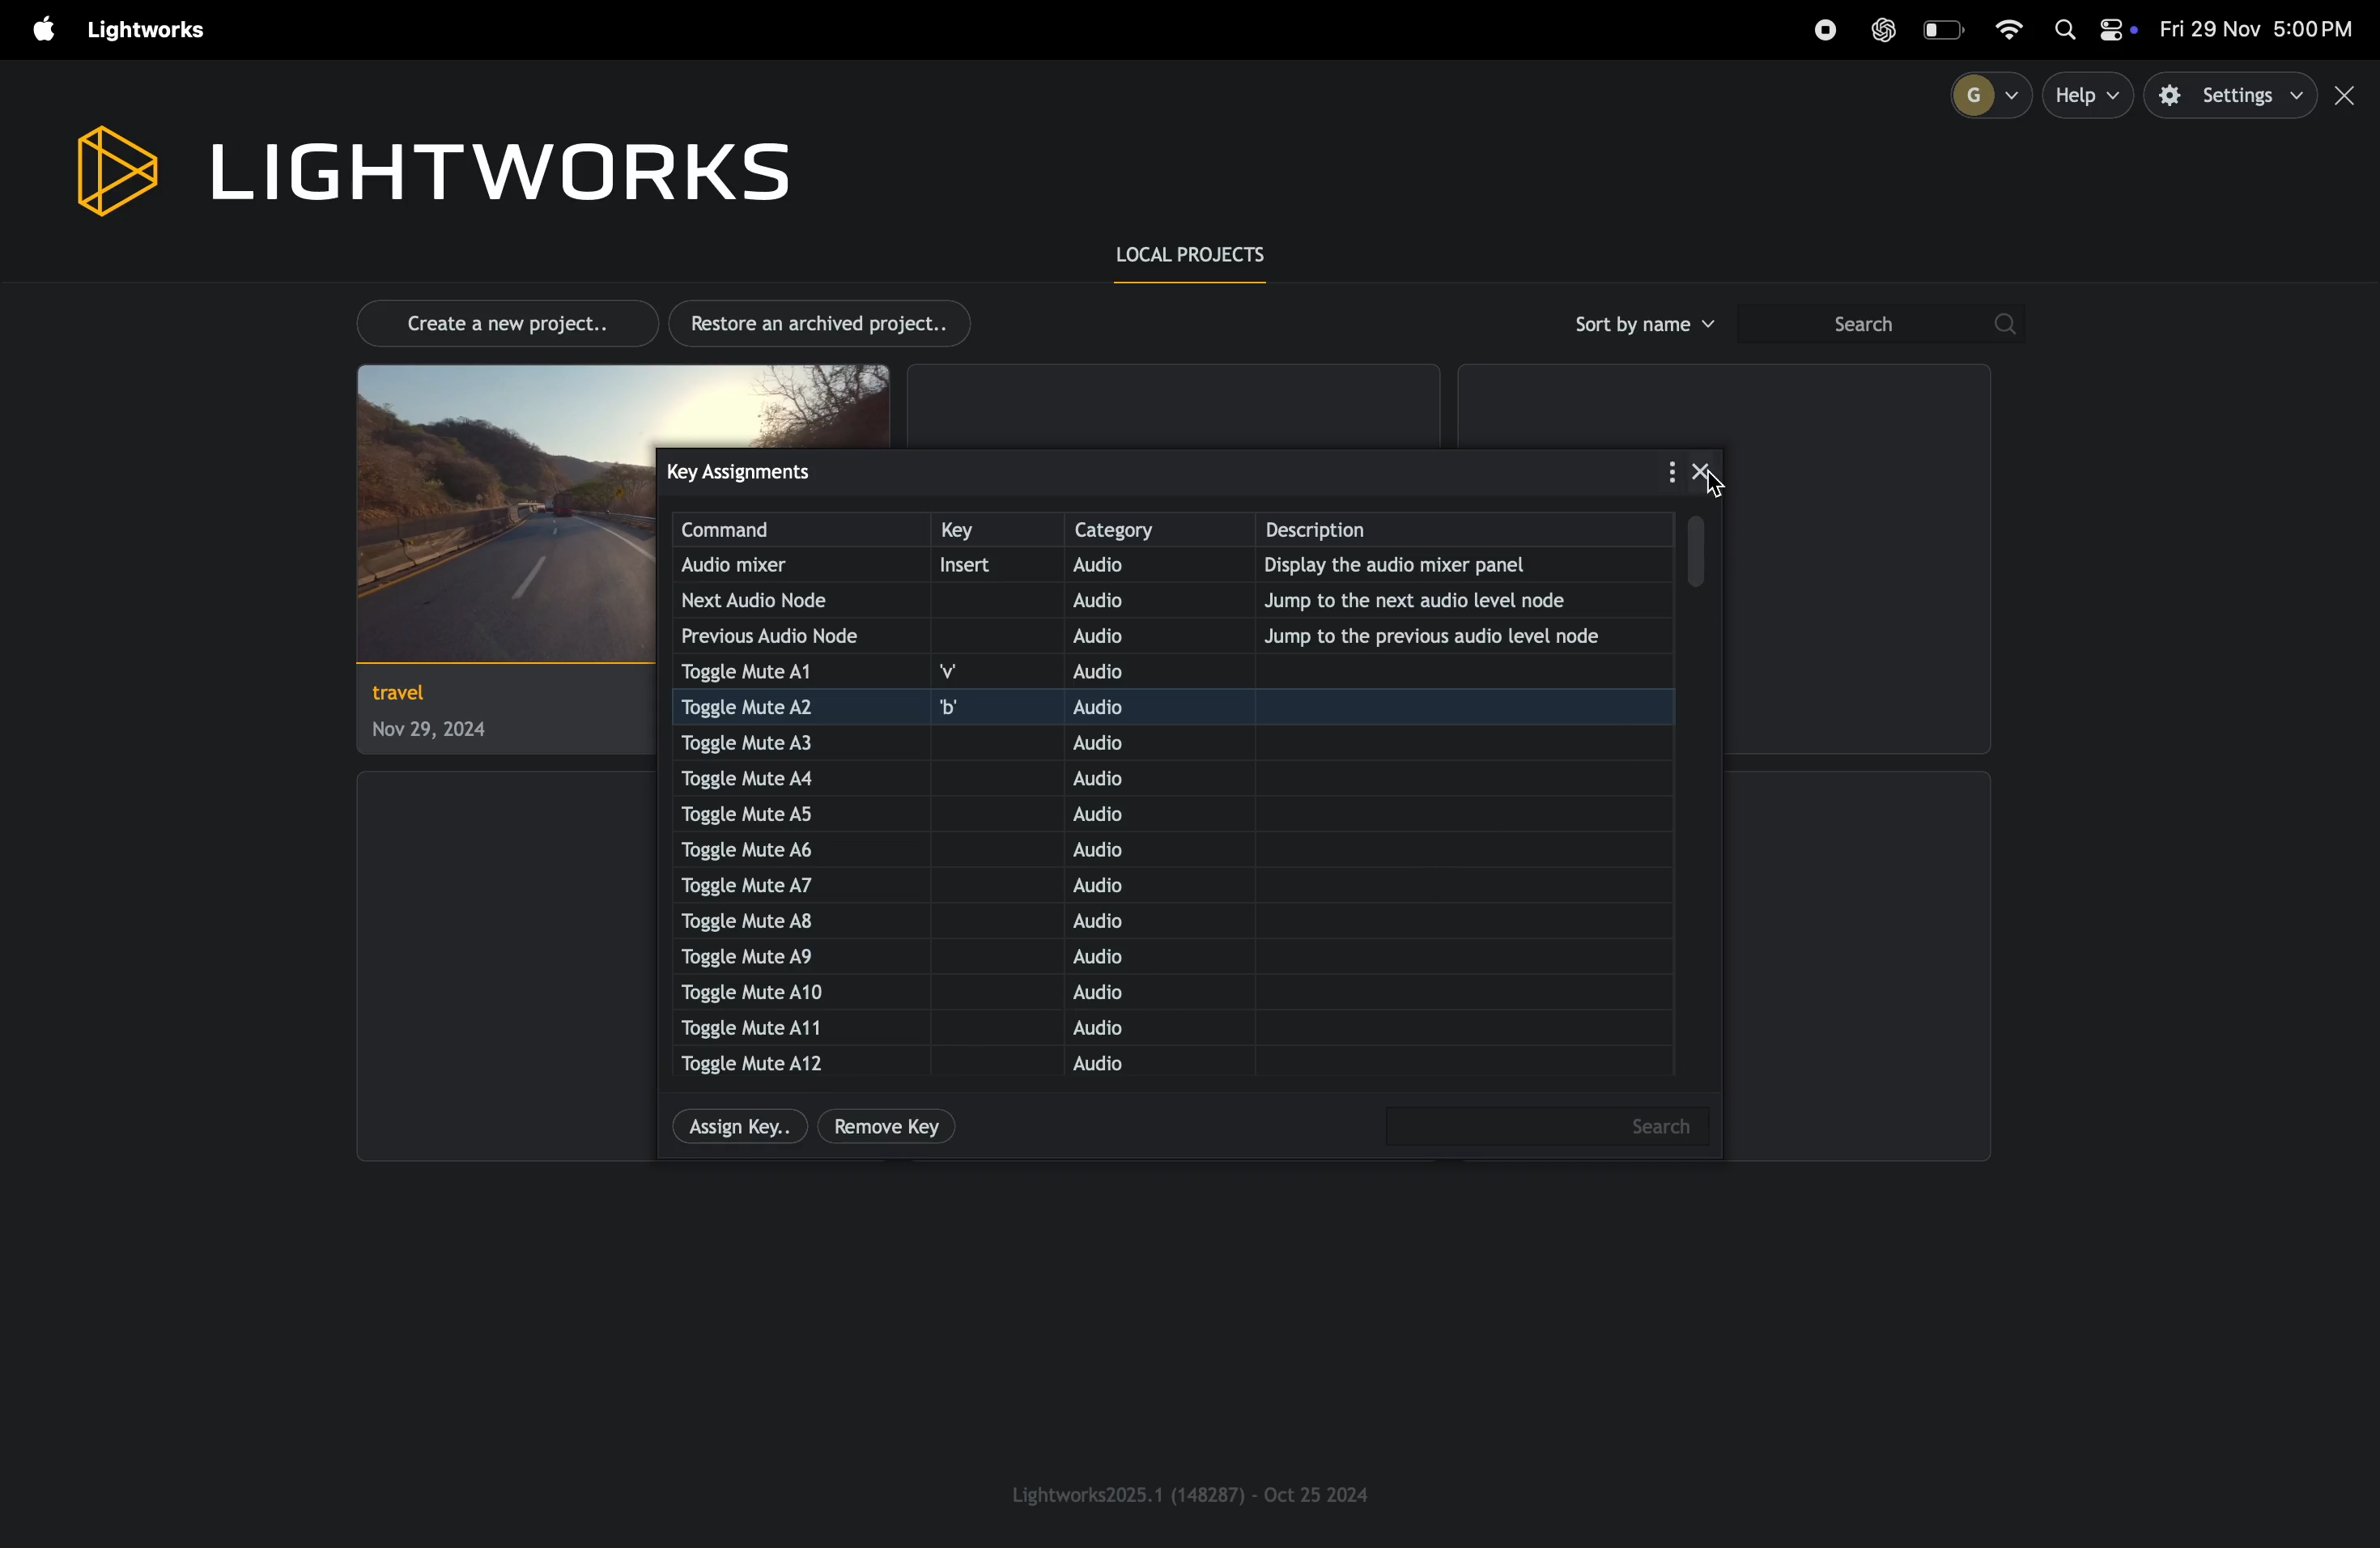 This screenshot has height=1548, width=2380. I want to click on audio, so click(1128, 992).